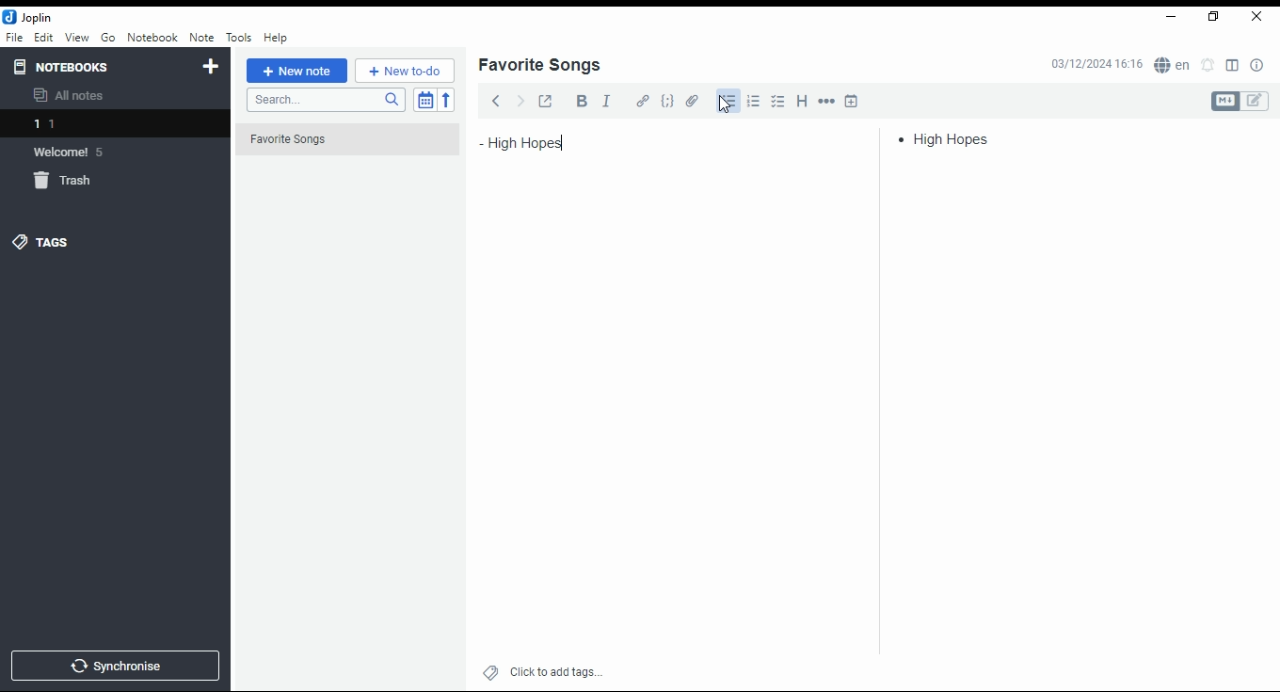  What do you see at coordinates (325, 100) in the screenshot?
I see `search` at bounding box center [325, 100].